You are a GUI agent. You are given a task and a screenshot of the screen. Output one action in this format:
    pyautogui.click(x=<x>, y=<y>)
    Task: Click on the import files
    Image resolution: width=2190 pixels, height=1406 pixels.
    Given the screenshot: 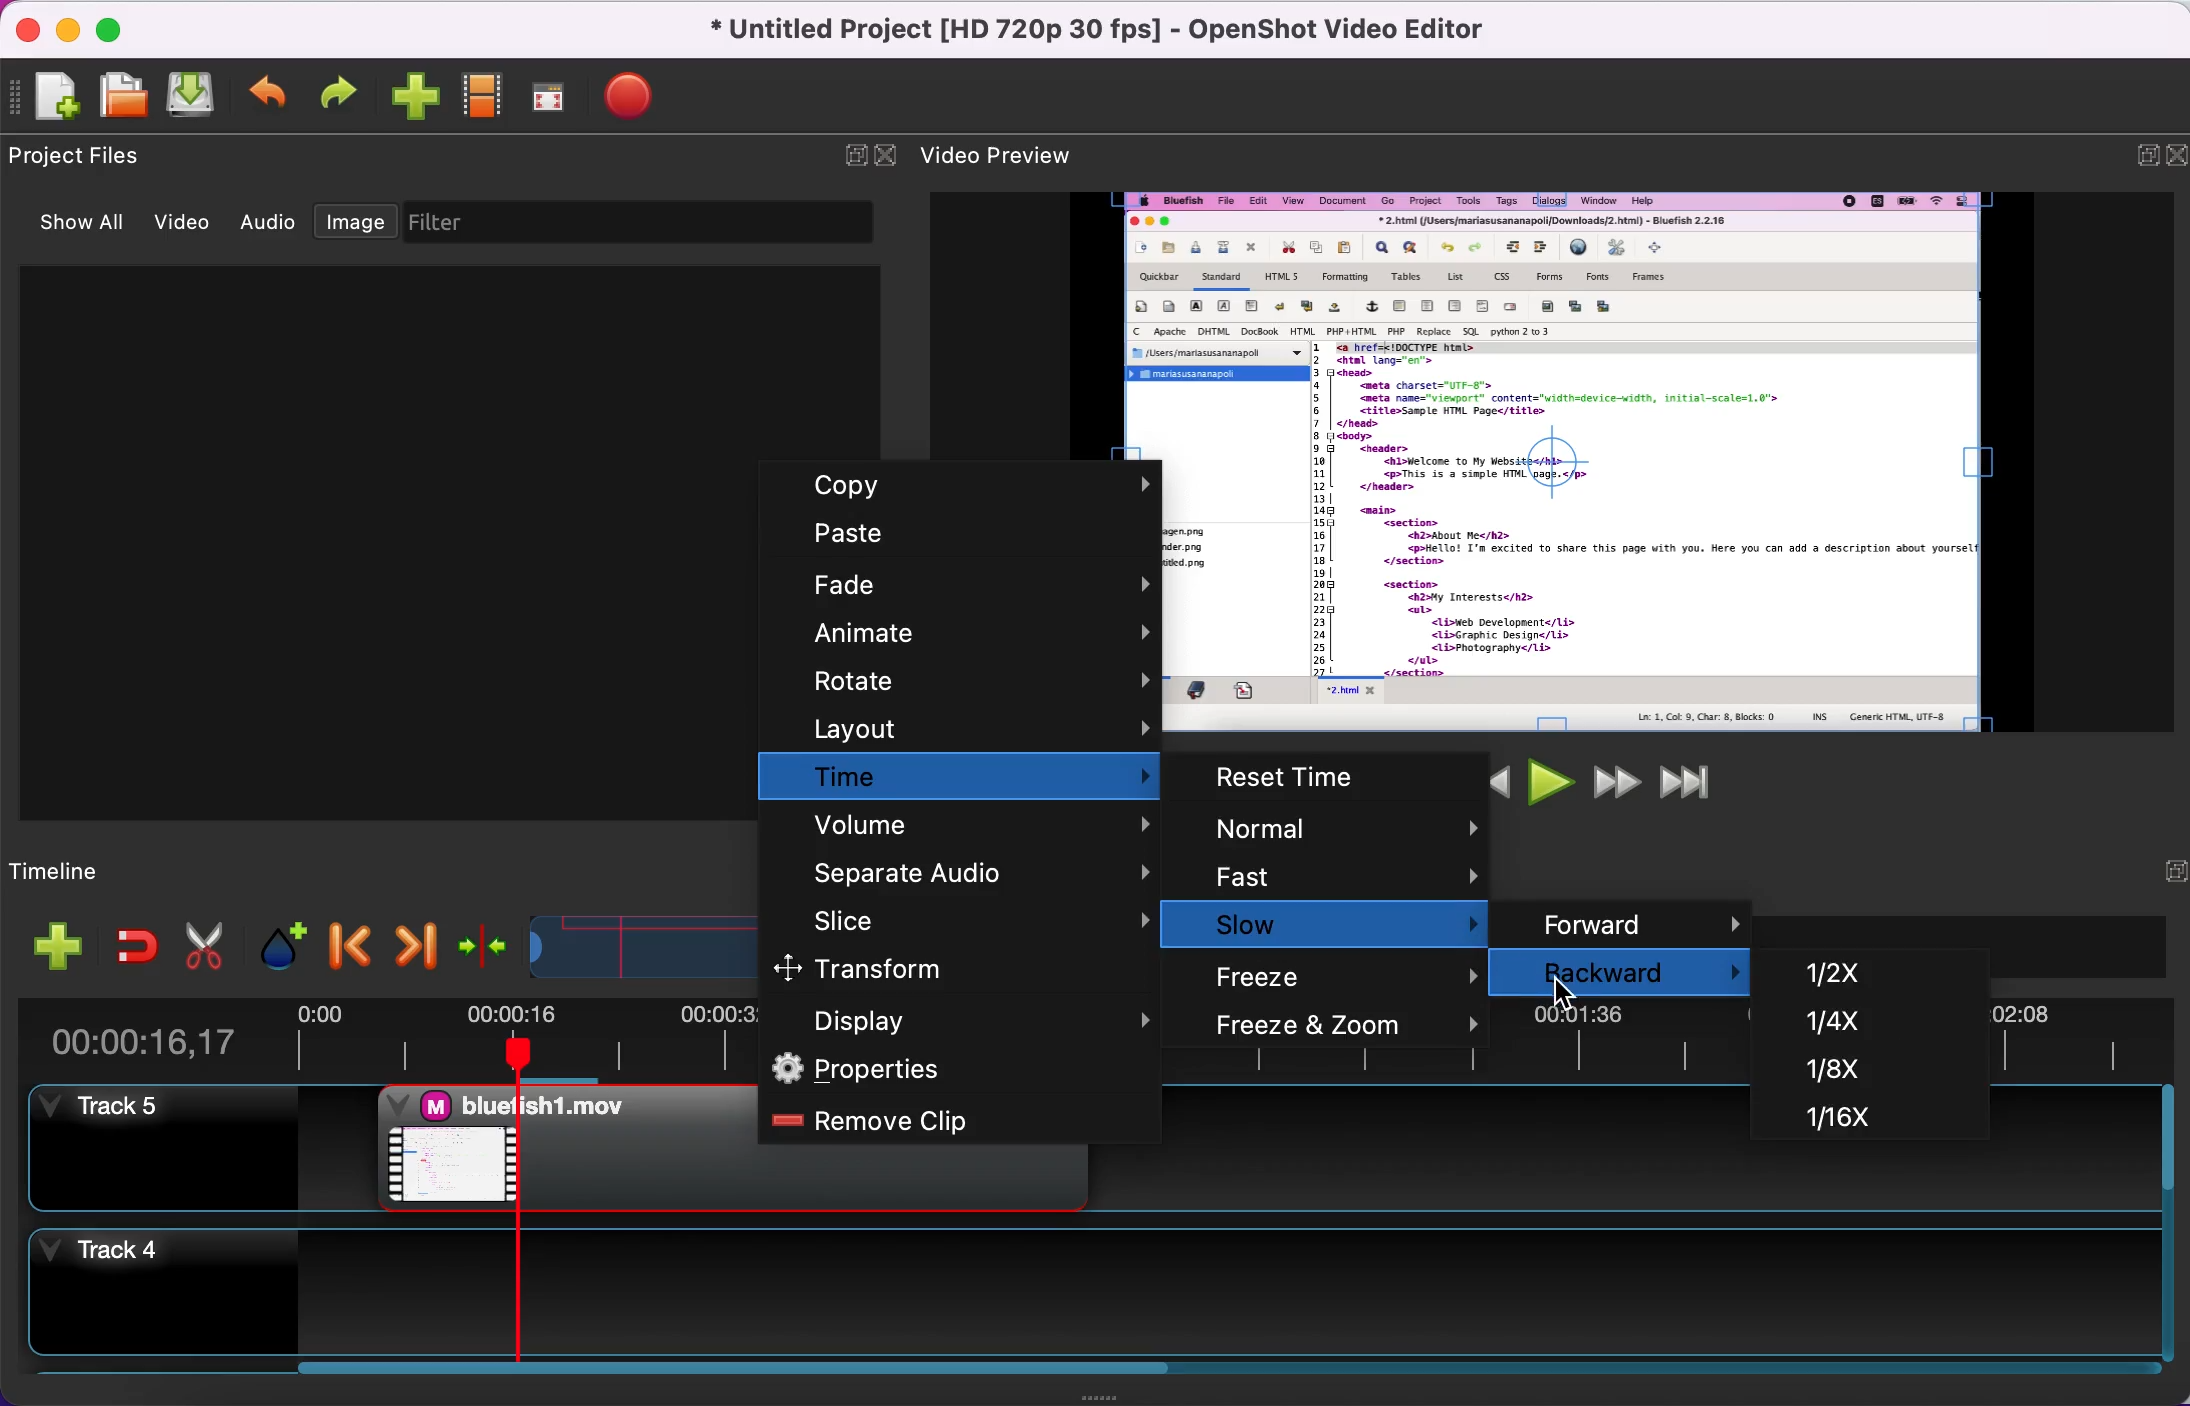 What is the action you would take?
    pyautogui.click(x=417, y=99)
    